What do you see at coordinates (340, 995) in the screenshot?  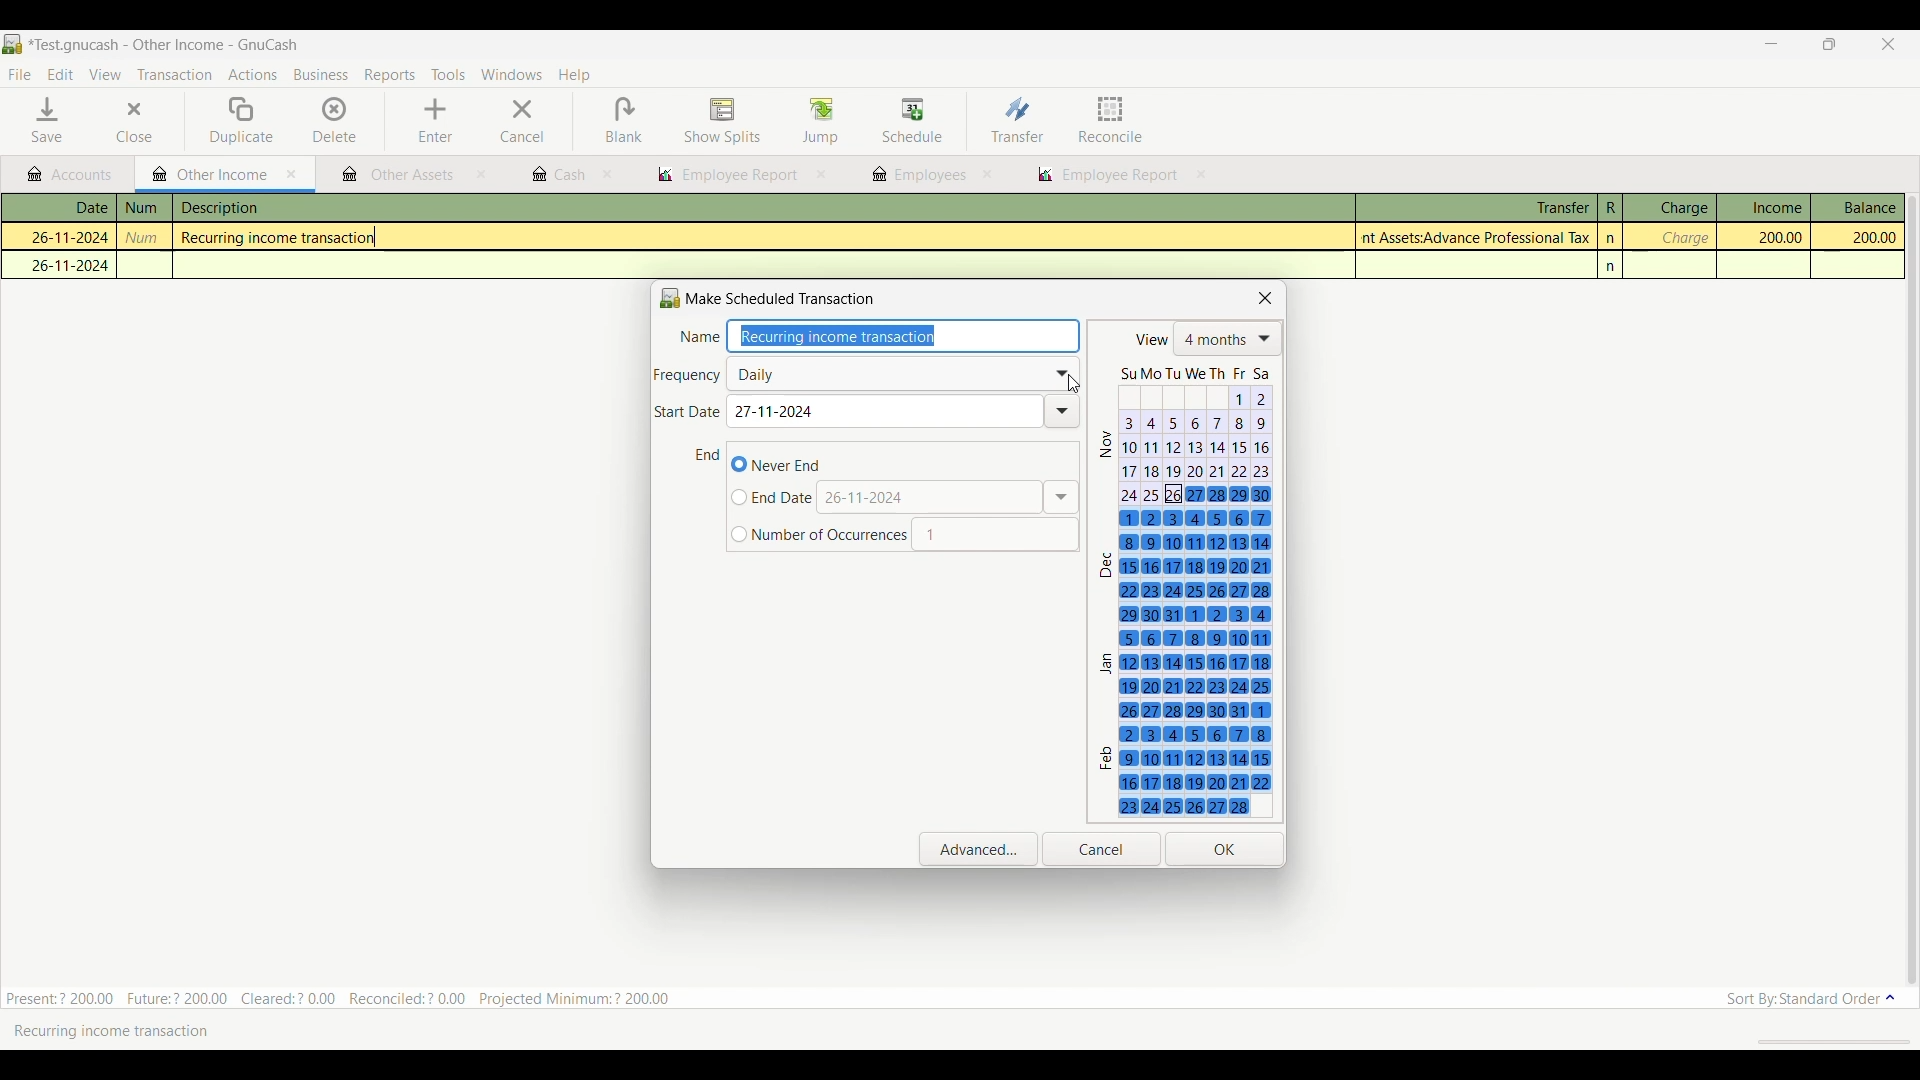 I see `Present:? 200.00 Future:? 200.00 Cleared:? 0.00 Reconciled:? 0.00 Projected Minimum: ? 200.00` at bounding box center [340, 995].